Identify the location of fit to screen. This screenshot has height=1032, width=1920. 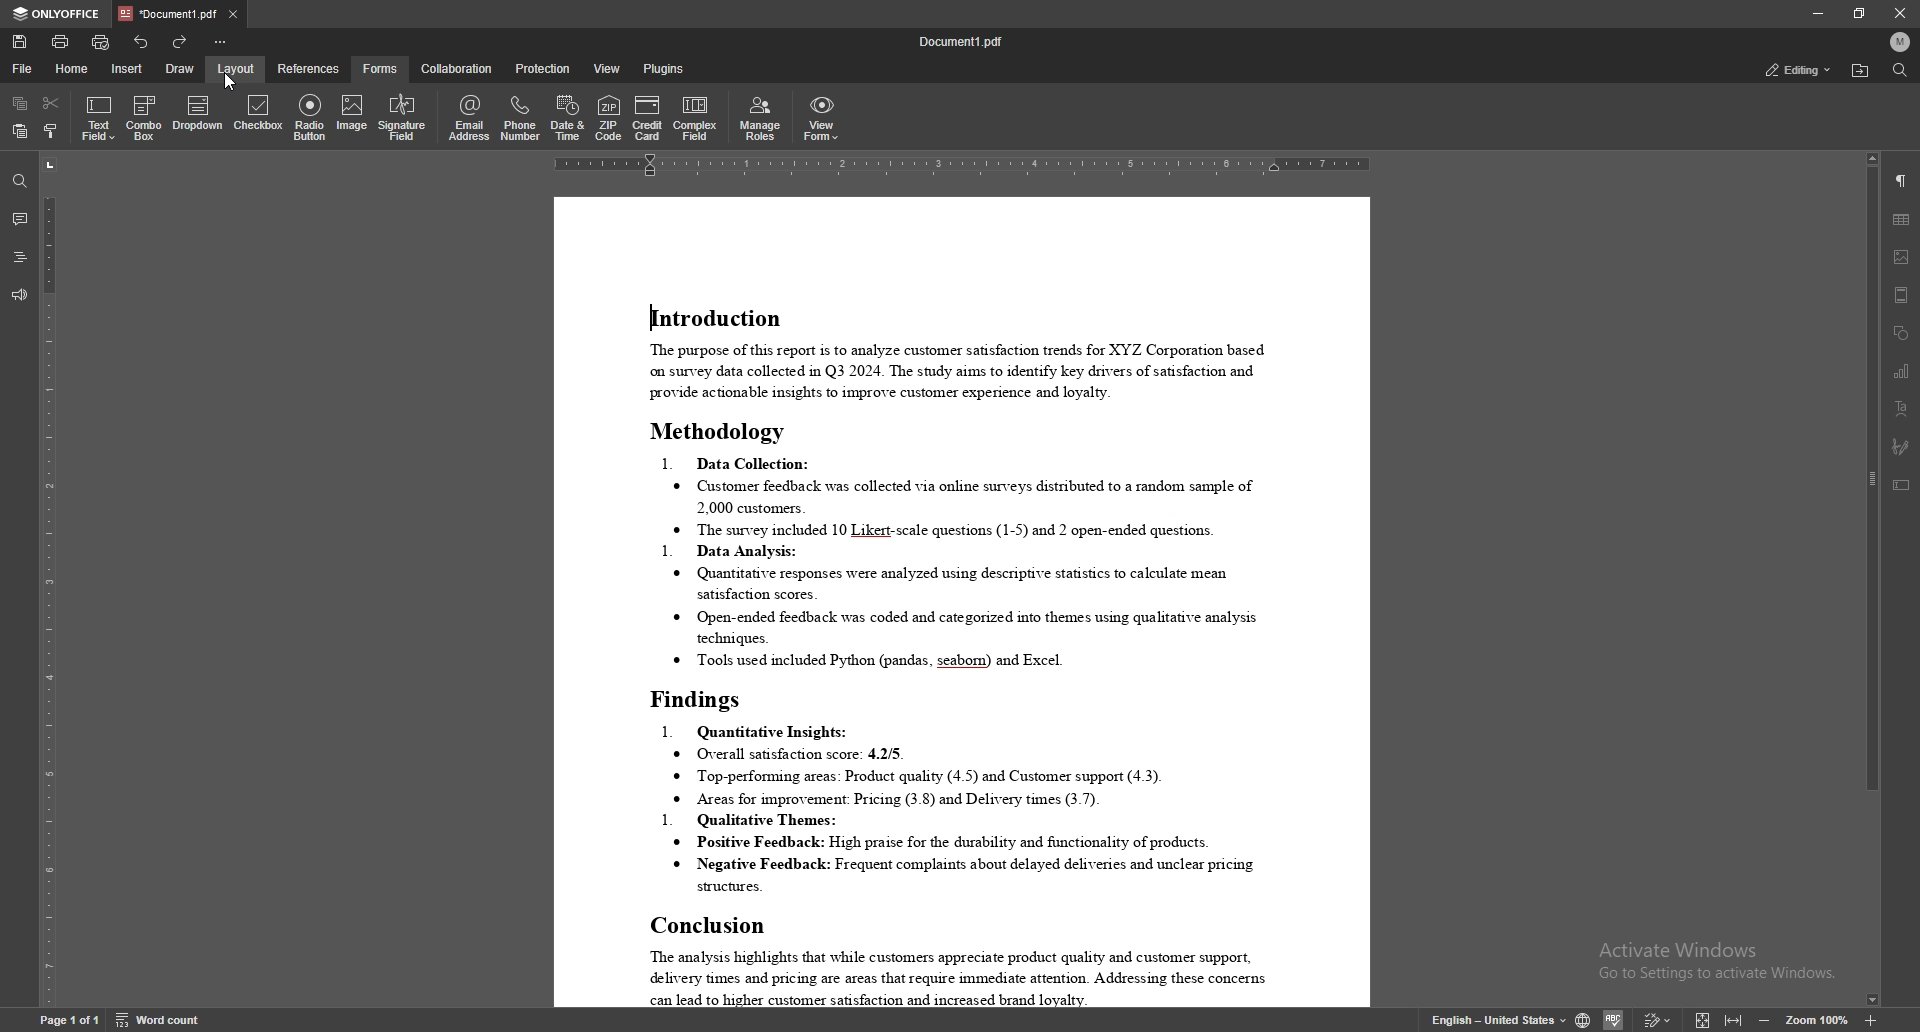
(1701, 1020).